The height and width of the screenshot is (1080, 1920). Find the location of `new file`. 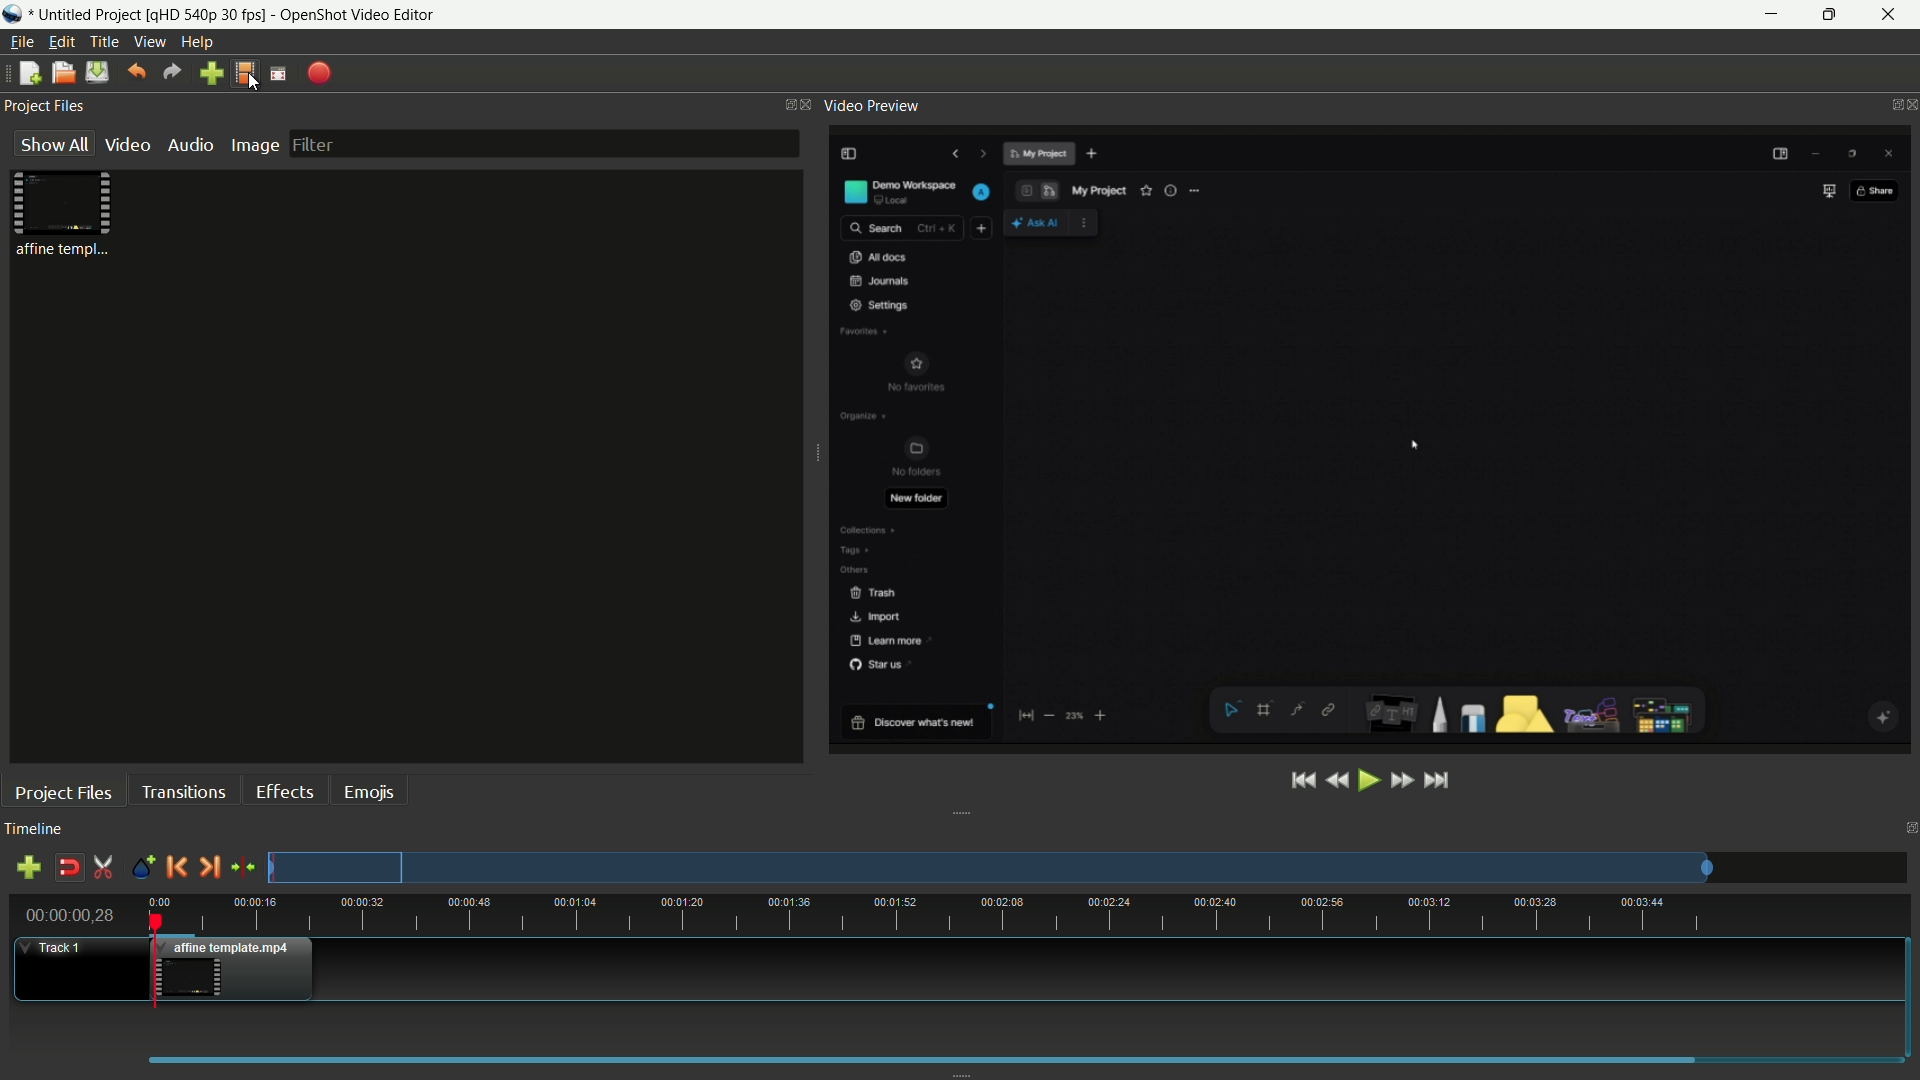

new file is located at coordinates (27, 72).